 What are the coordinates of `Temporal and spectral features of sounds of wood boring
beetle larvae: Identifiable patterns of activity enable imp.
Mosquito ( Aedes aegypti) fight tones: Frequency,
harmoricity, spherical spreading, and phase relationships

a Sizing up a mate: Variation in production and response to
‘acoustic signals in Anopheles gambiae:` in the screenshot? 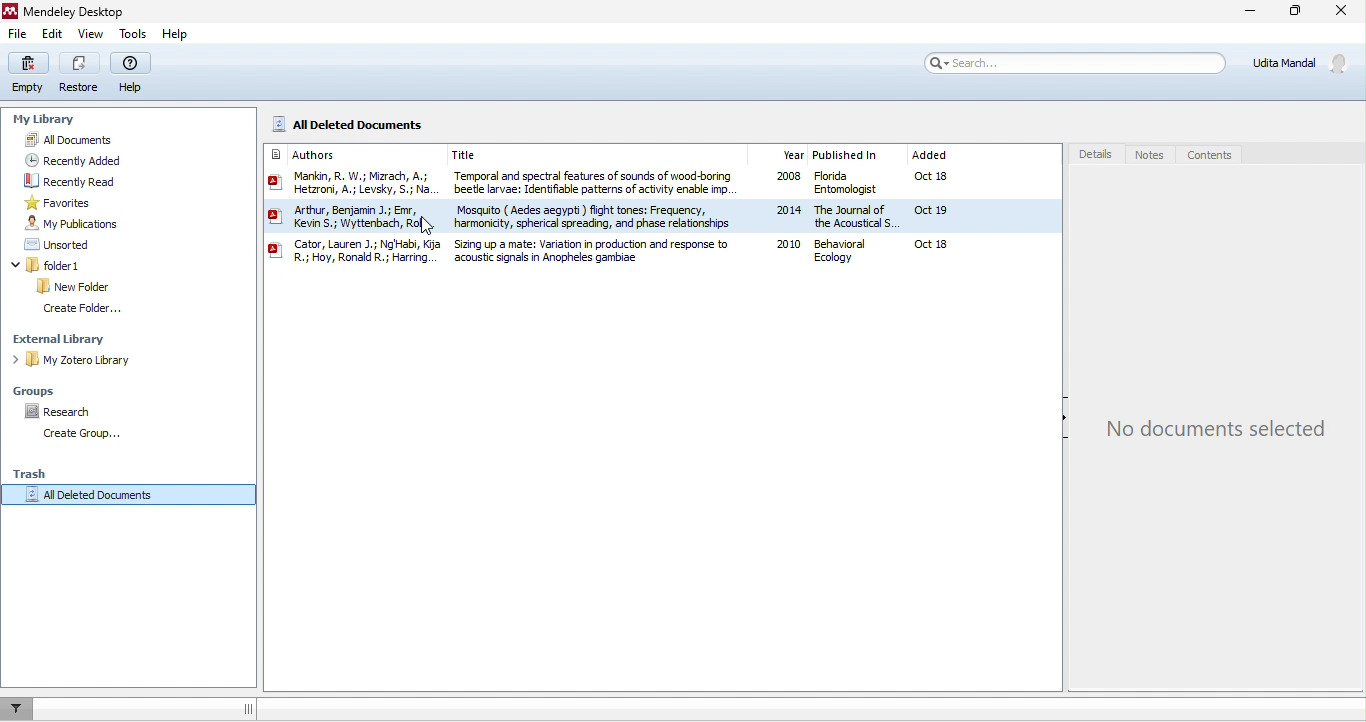 It's located at (598, 216).